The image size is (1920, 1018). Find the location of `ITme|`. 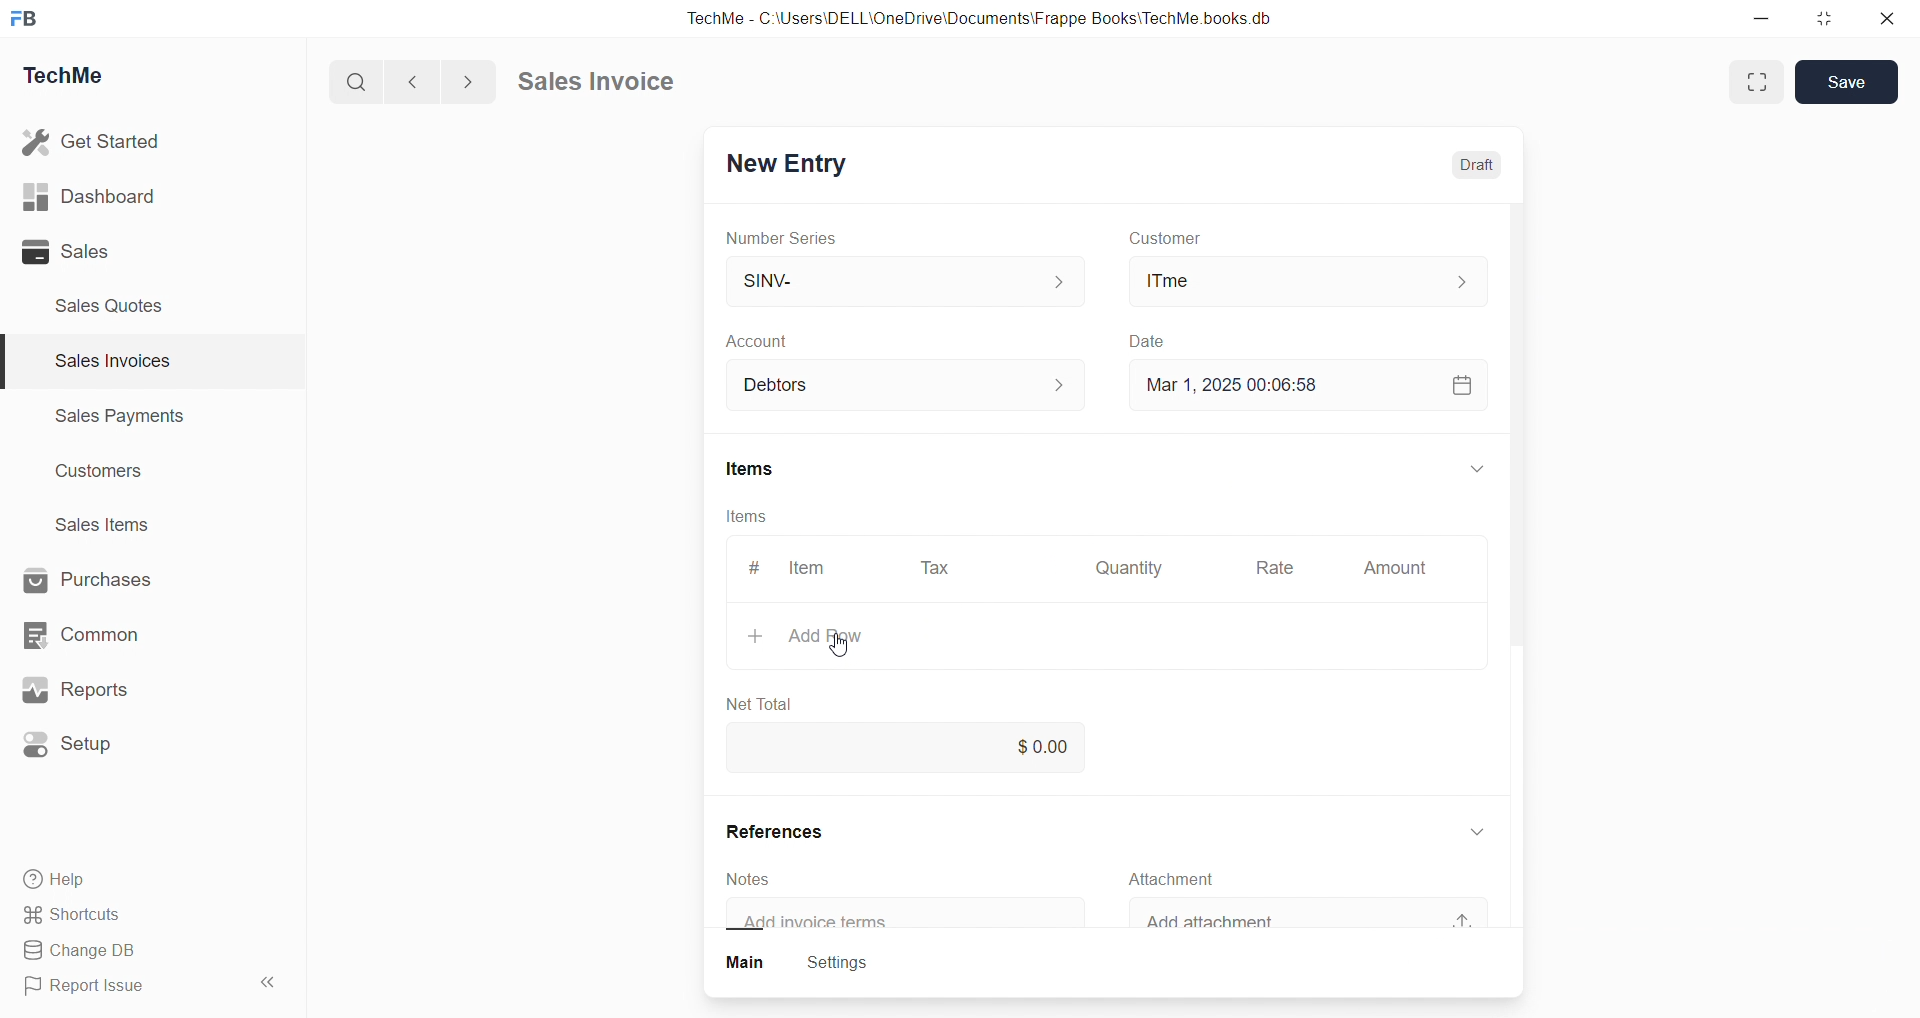

ITme| is located at coordinates (1305, 280).